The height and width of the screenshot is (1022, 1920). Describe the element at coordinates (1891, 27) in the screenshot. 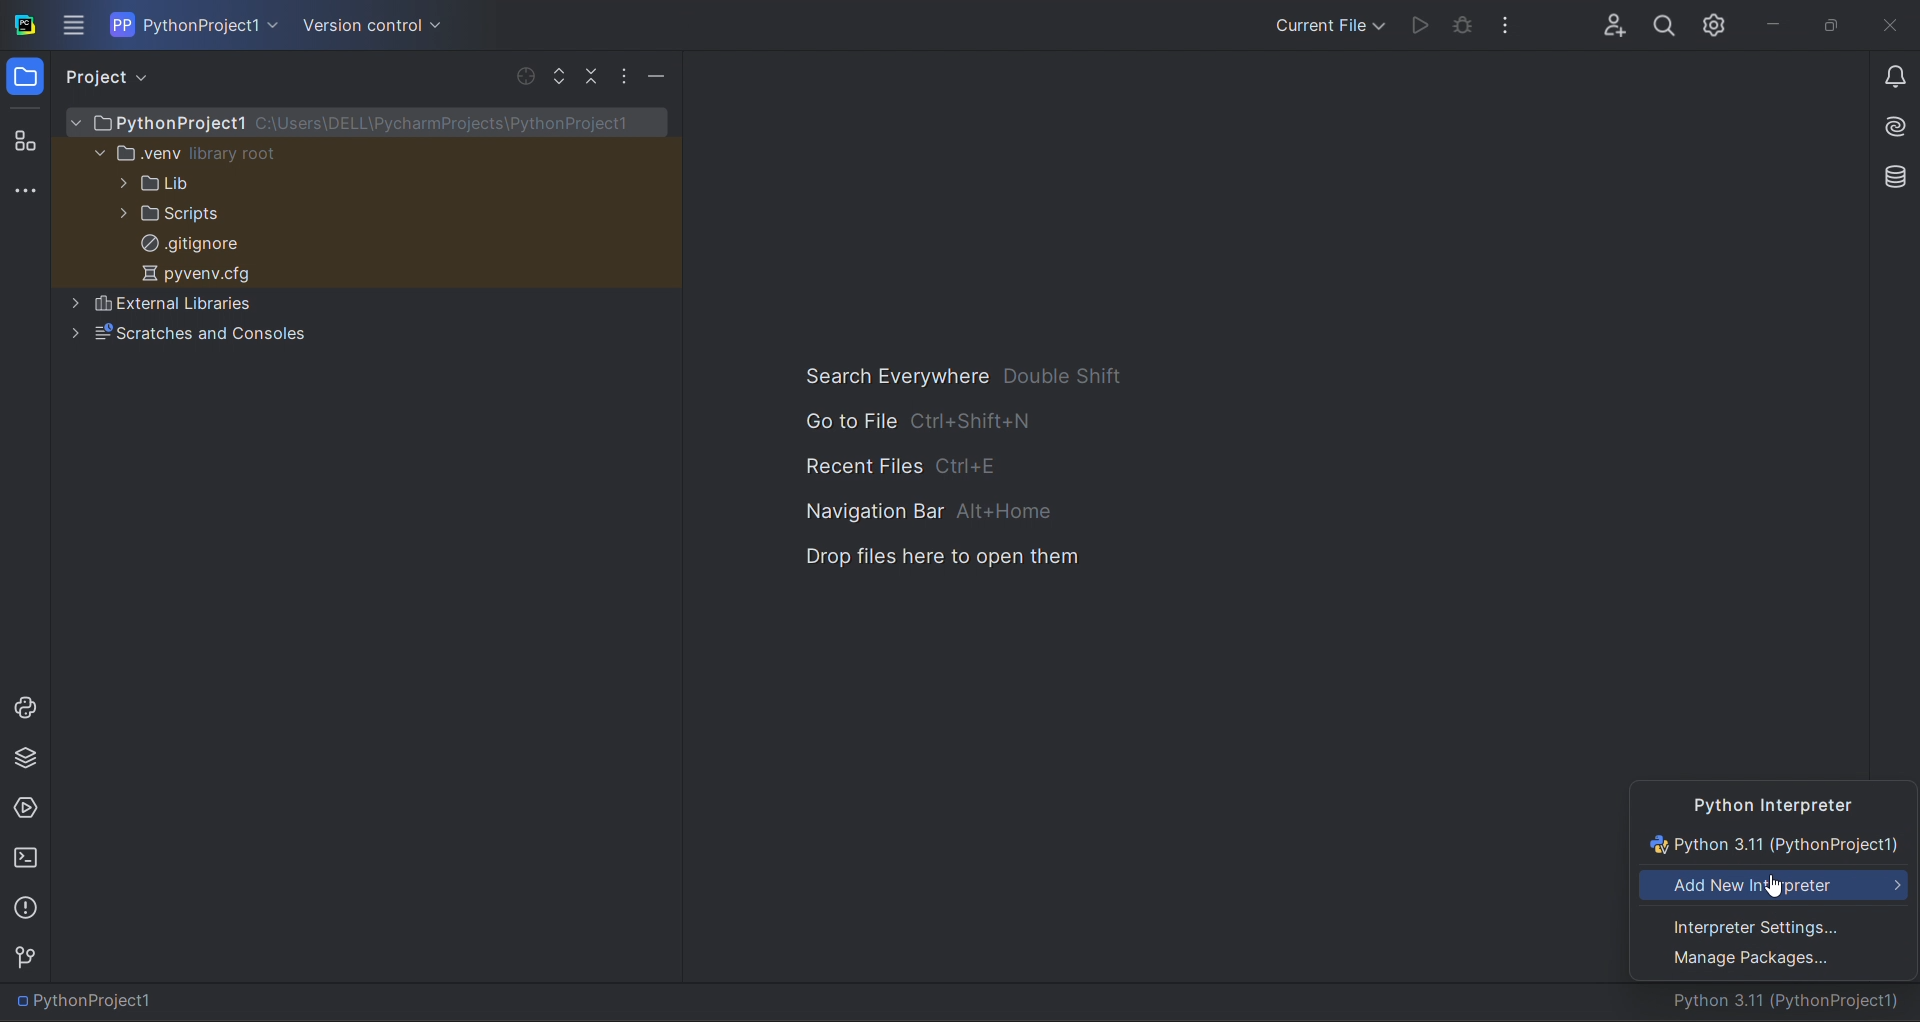

I see `close` at that location.